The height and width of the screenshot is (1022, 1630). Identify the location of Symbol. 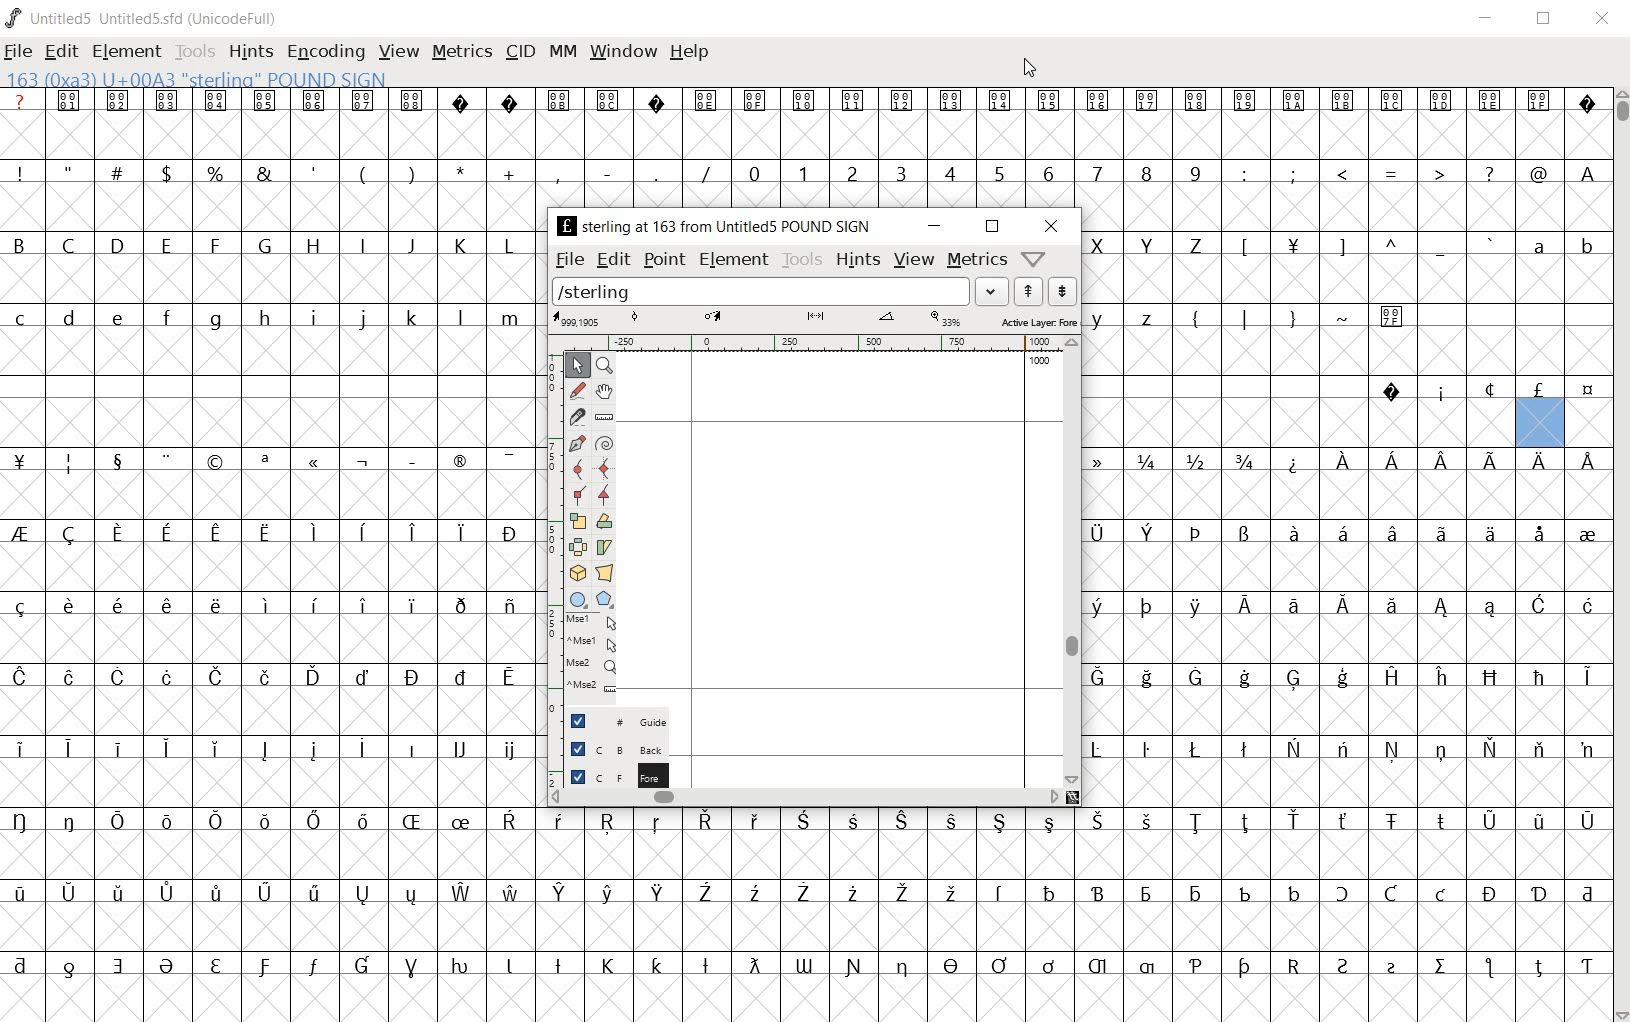
(1587, 607).